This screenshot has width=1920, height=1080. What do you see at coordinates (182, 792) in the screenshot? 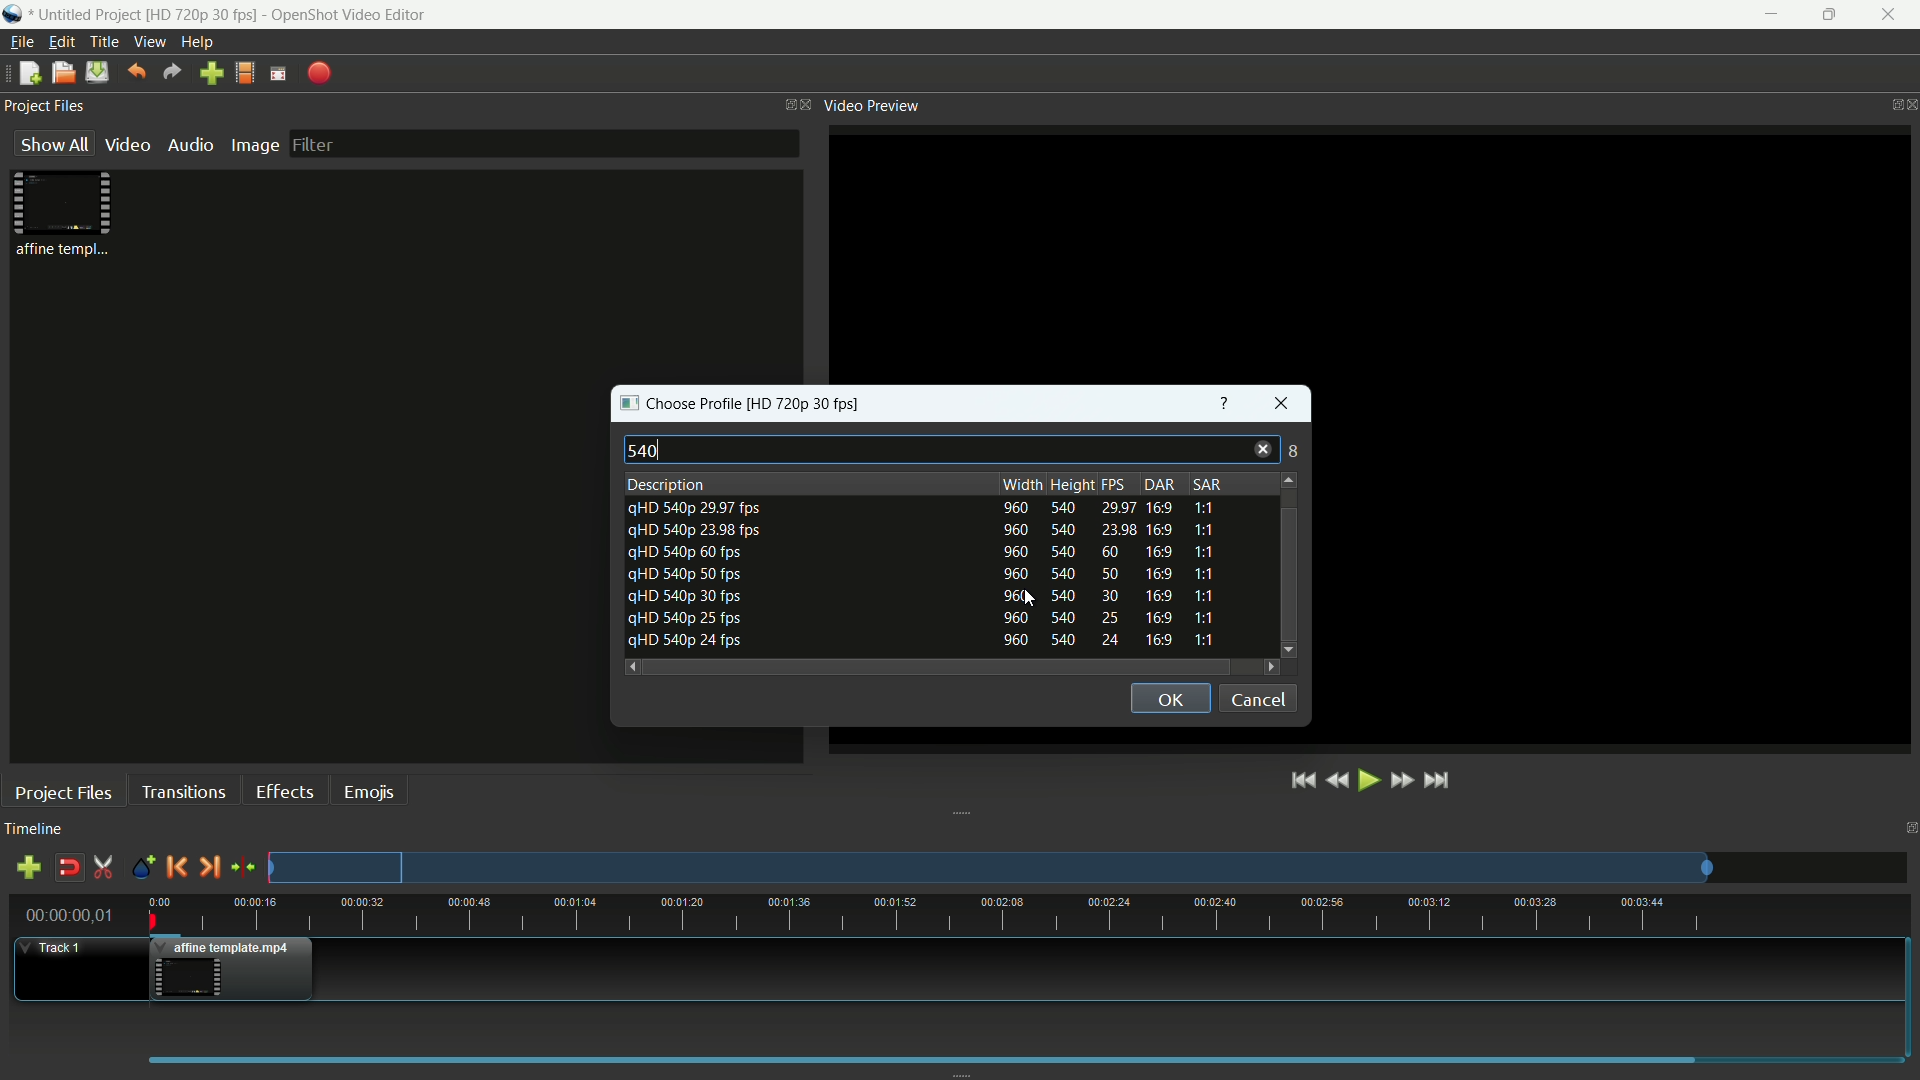
I see `transitions` at bounding box center [182, 792].